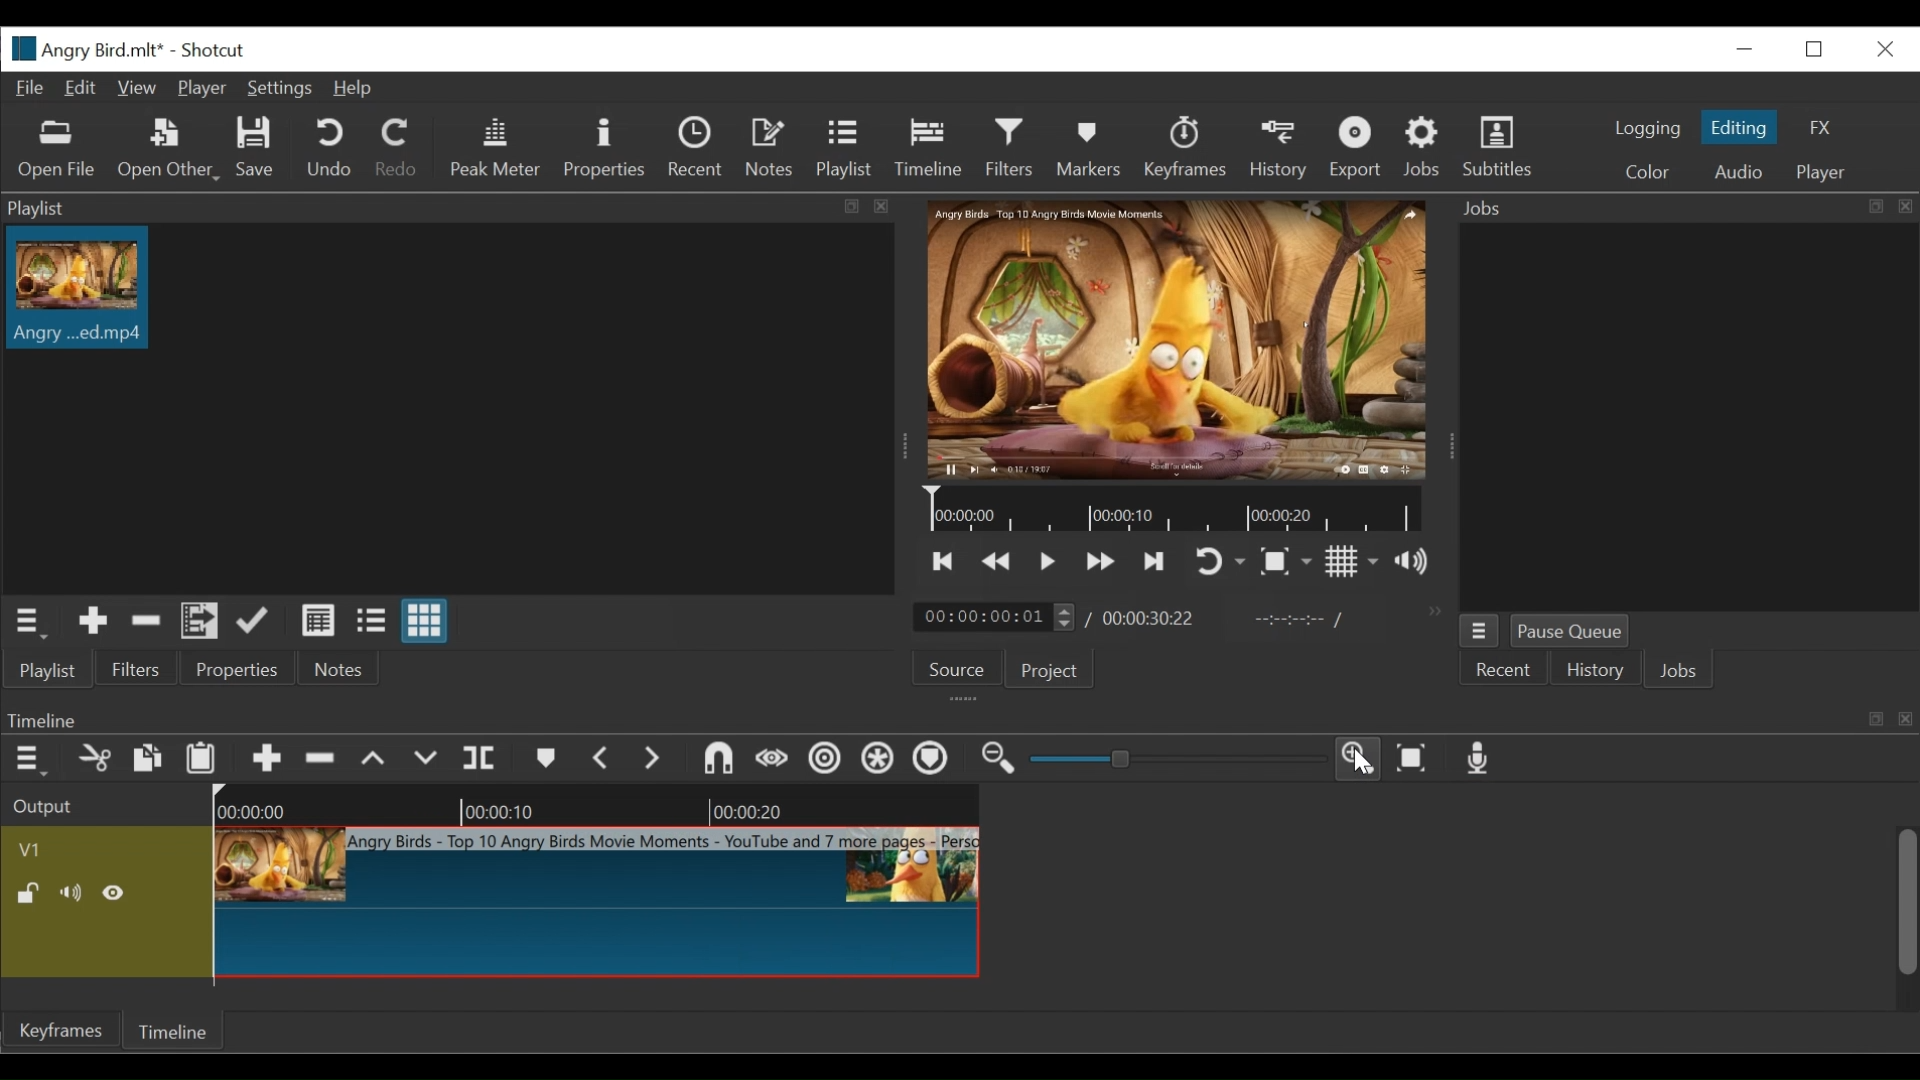 The image size is (1920, 1080). I want to click on Record audio, so click(1477, 761).